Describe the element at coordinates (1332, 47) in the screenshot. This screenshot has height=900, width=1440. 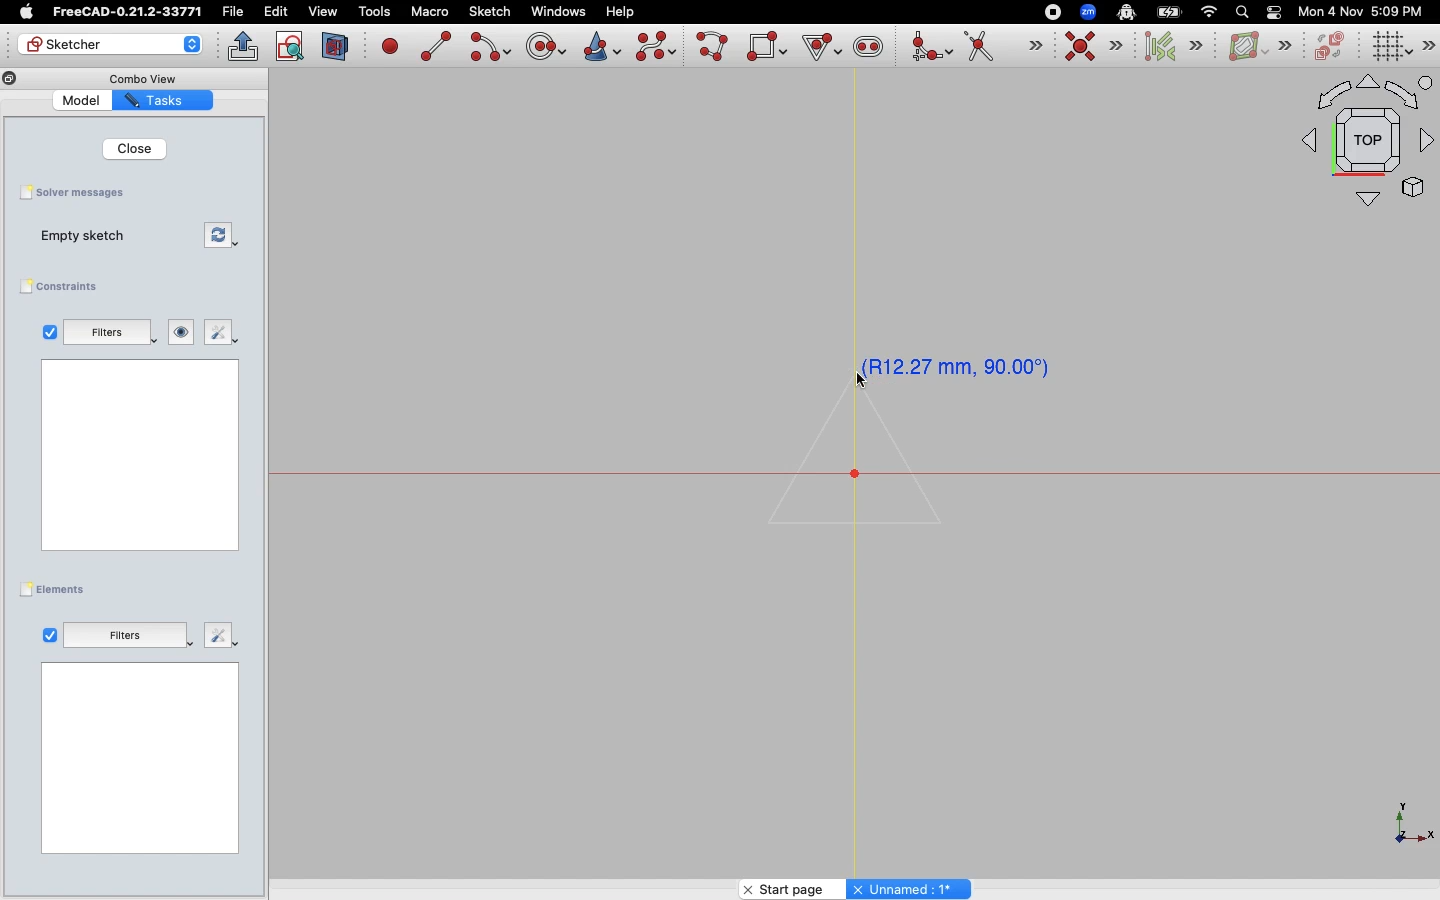
I see `Switch virtual space` at that location.